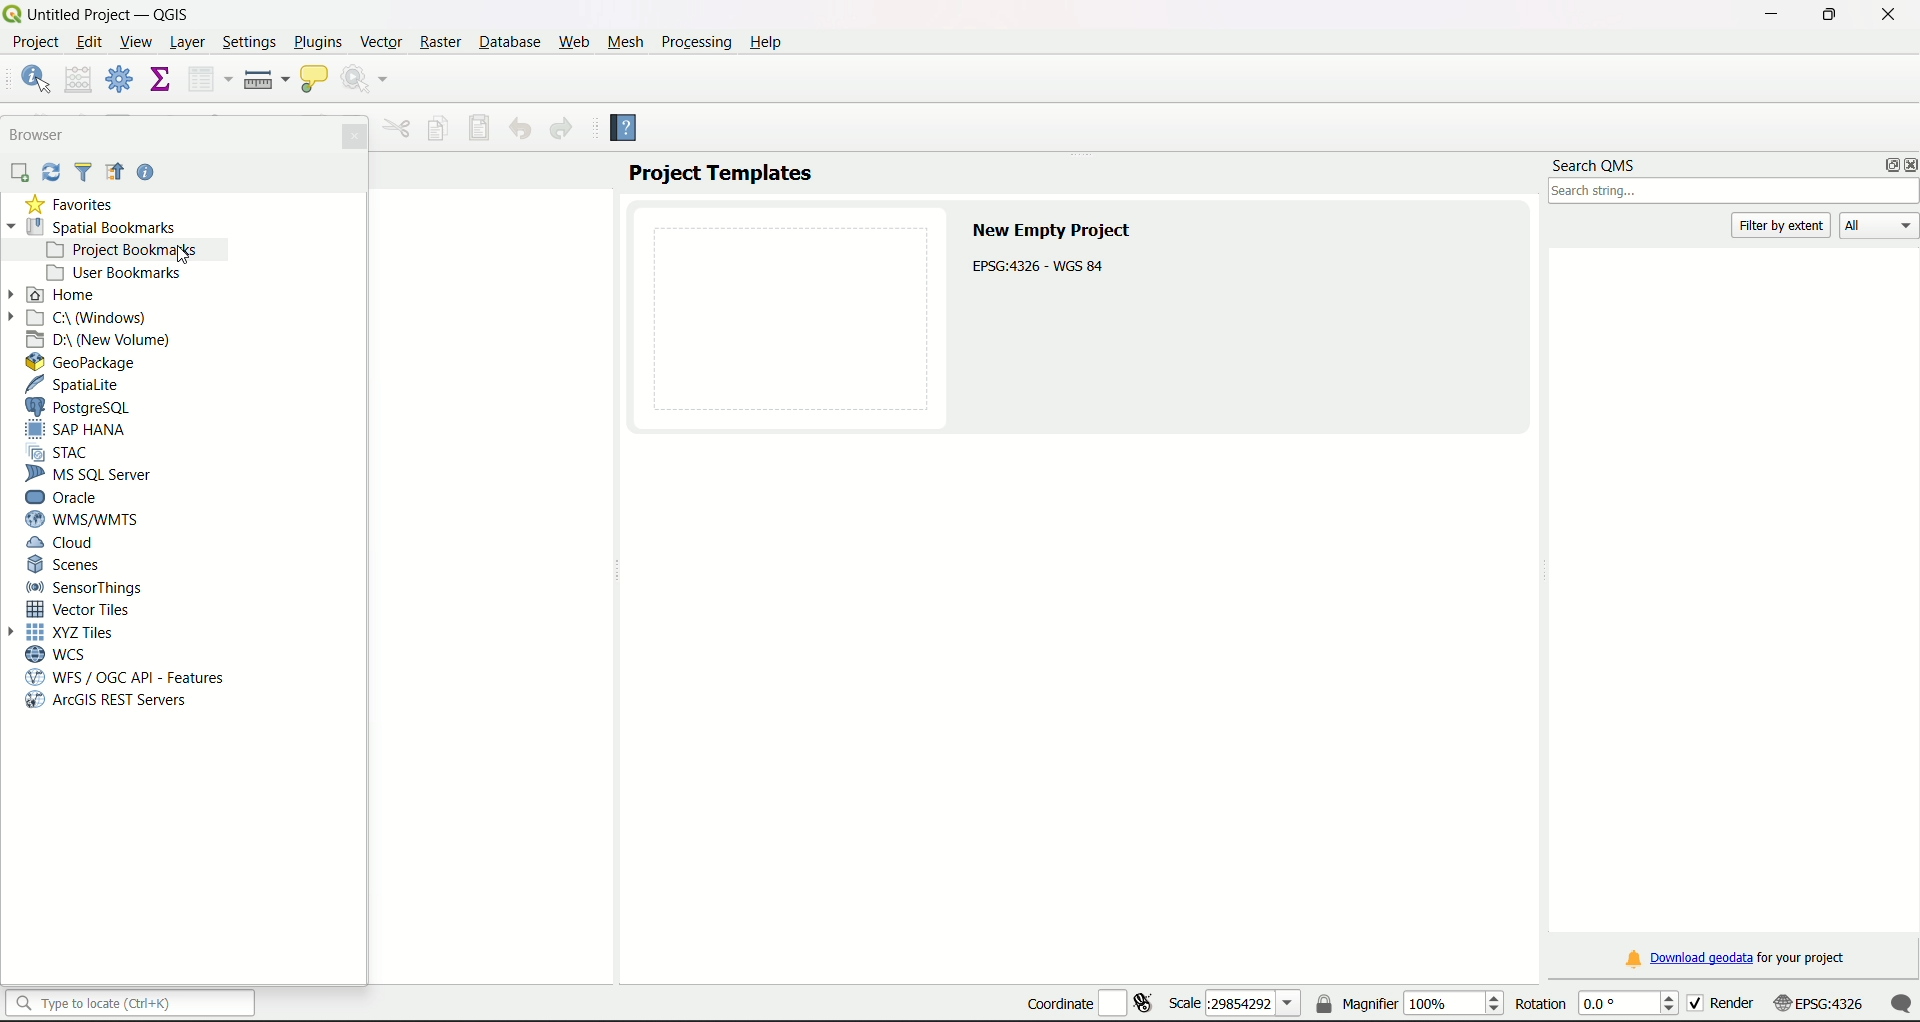  What do you see at coordinates (73, 497) in the screenshot?
I see `Oracle` at bounding box center [73, 497].